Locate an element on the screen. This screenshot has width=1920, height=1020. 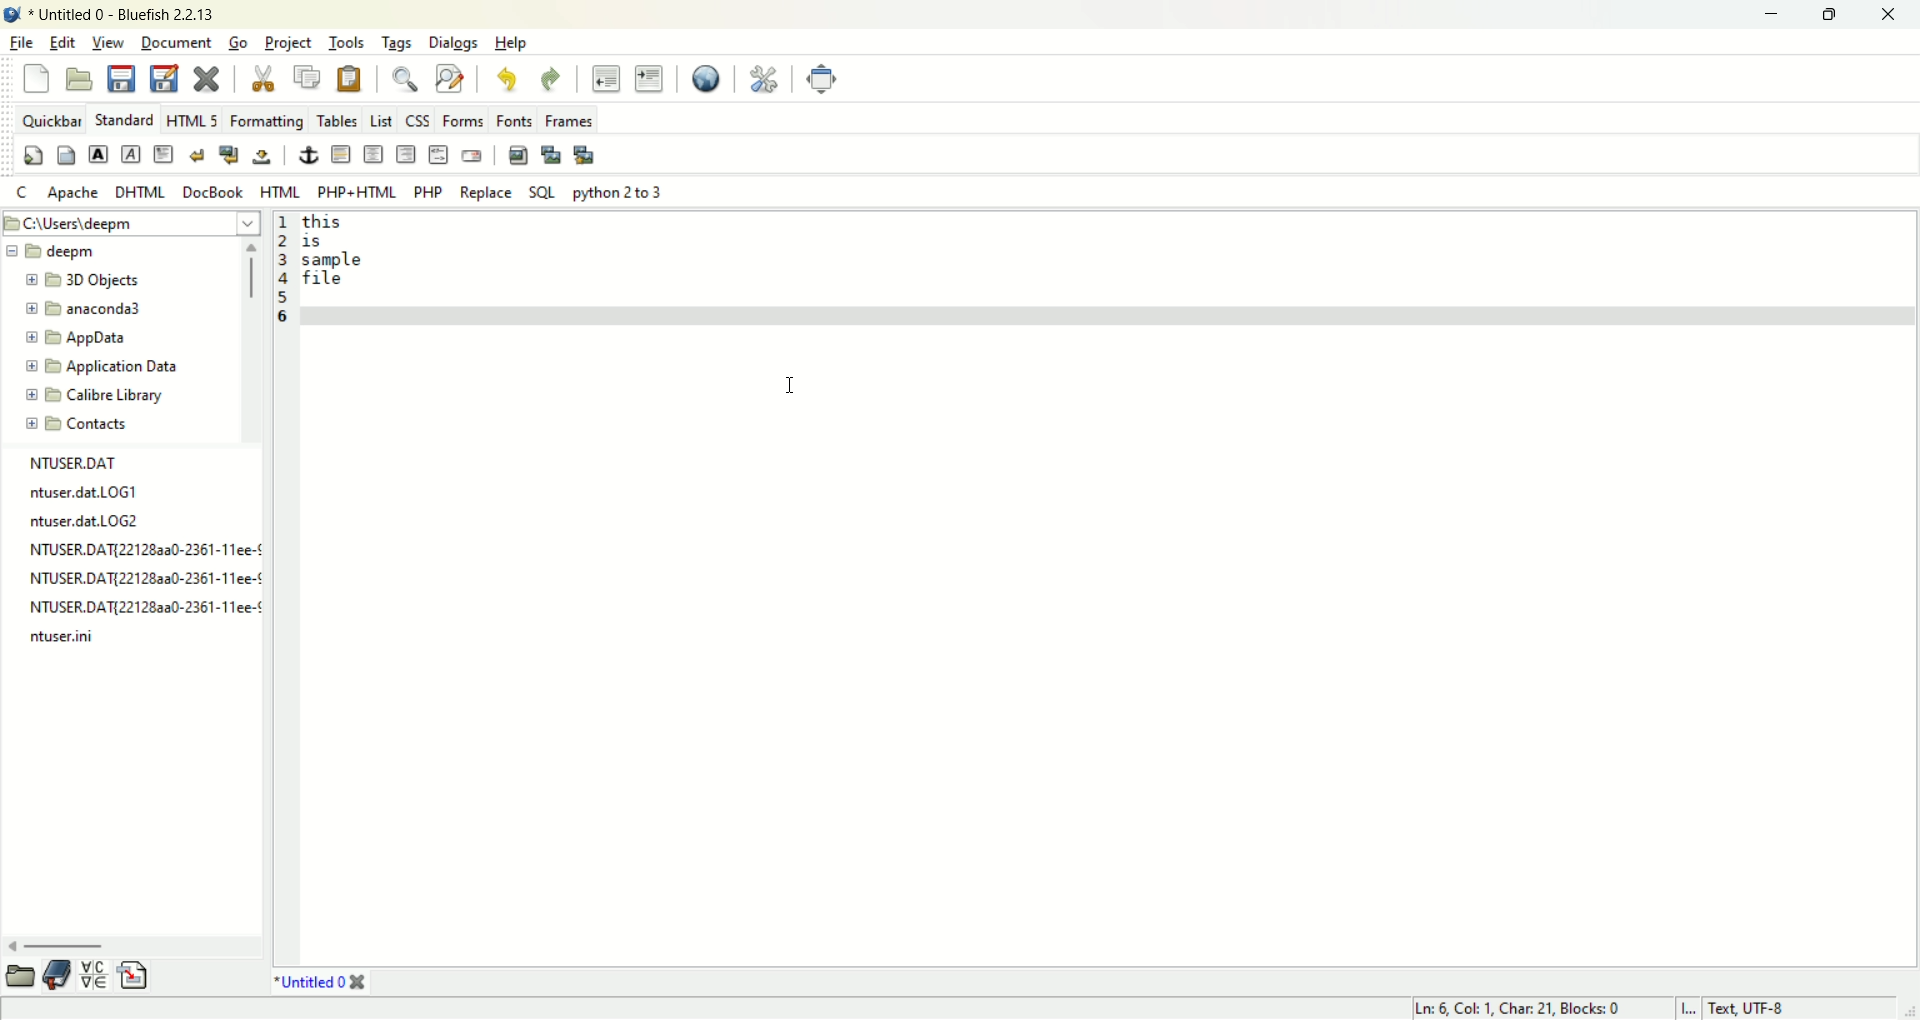
fullscreen is located at coordinates (827, 79).